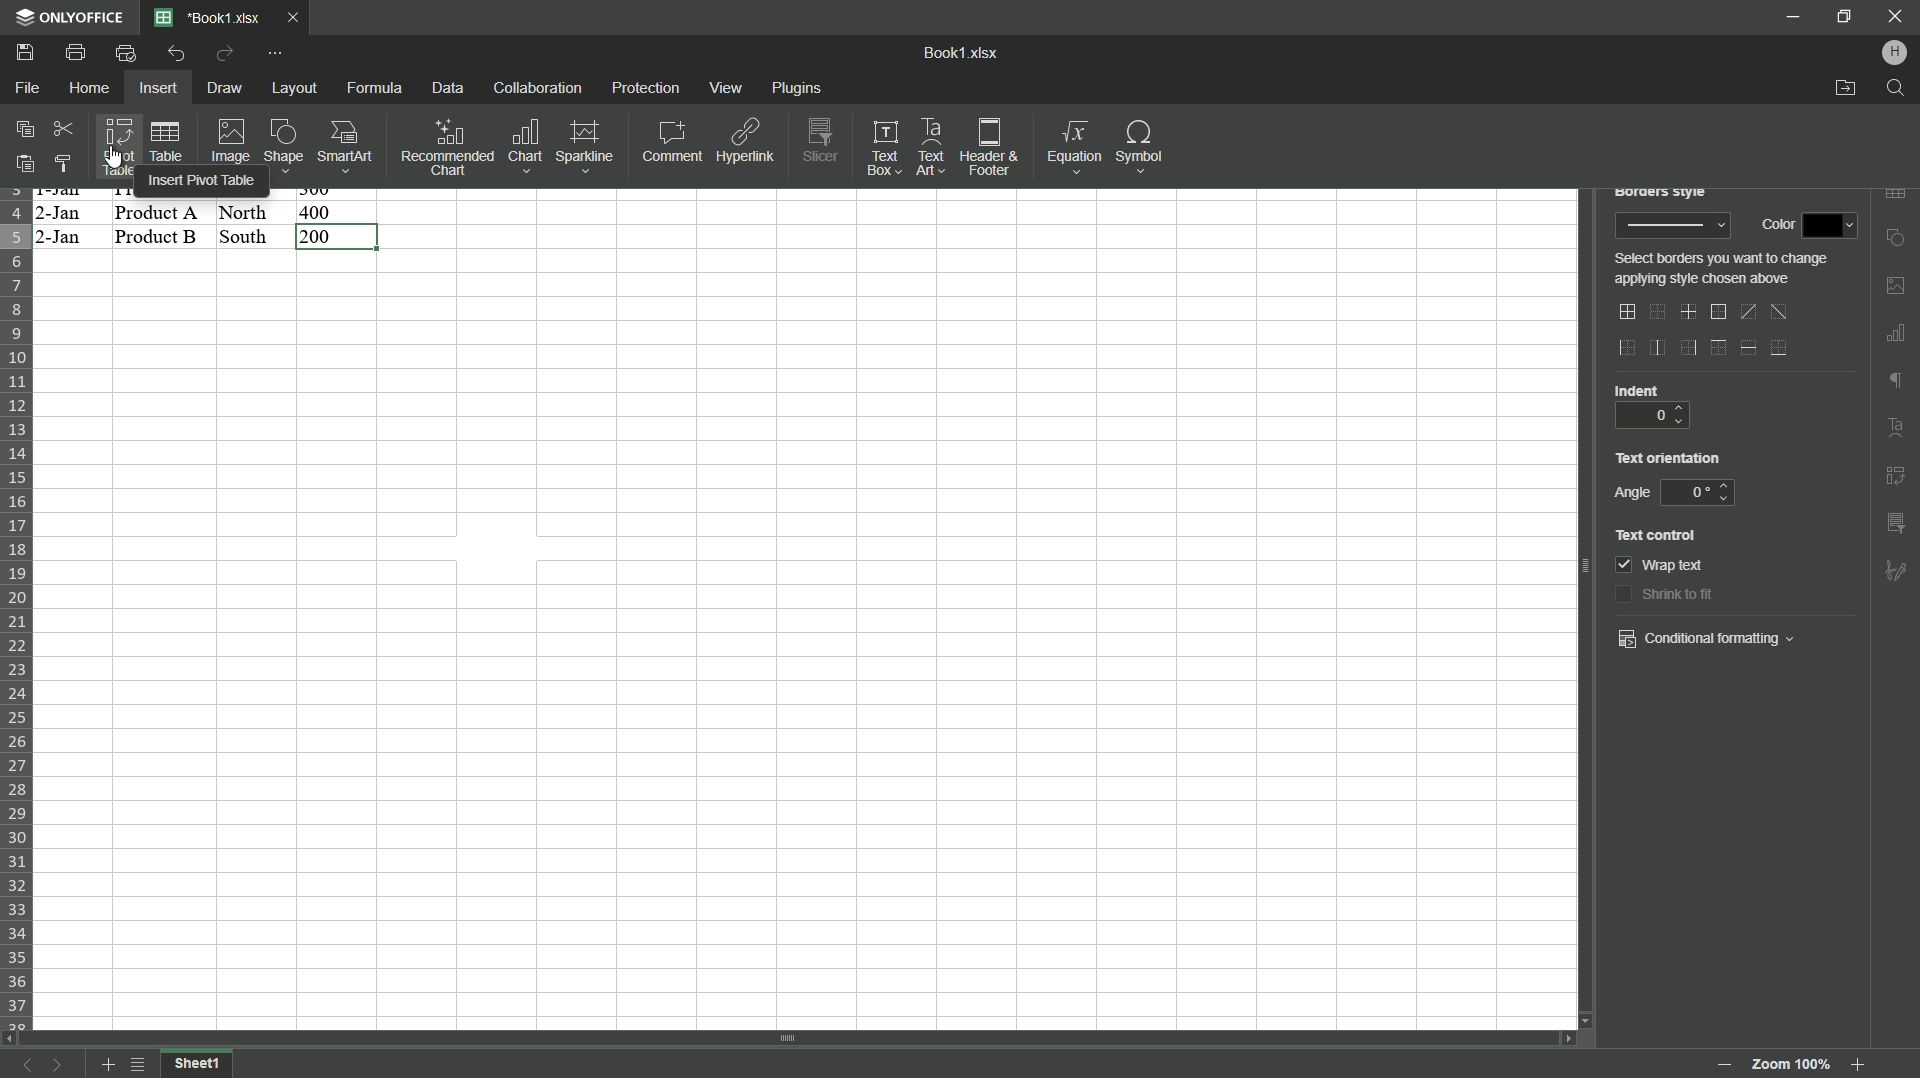  What do you see at coordinates (1751, 312) in the screenshot?
I see `diagonal up border` at bounding box center [1751, 312].